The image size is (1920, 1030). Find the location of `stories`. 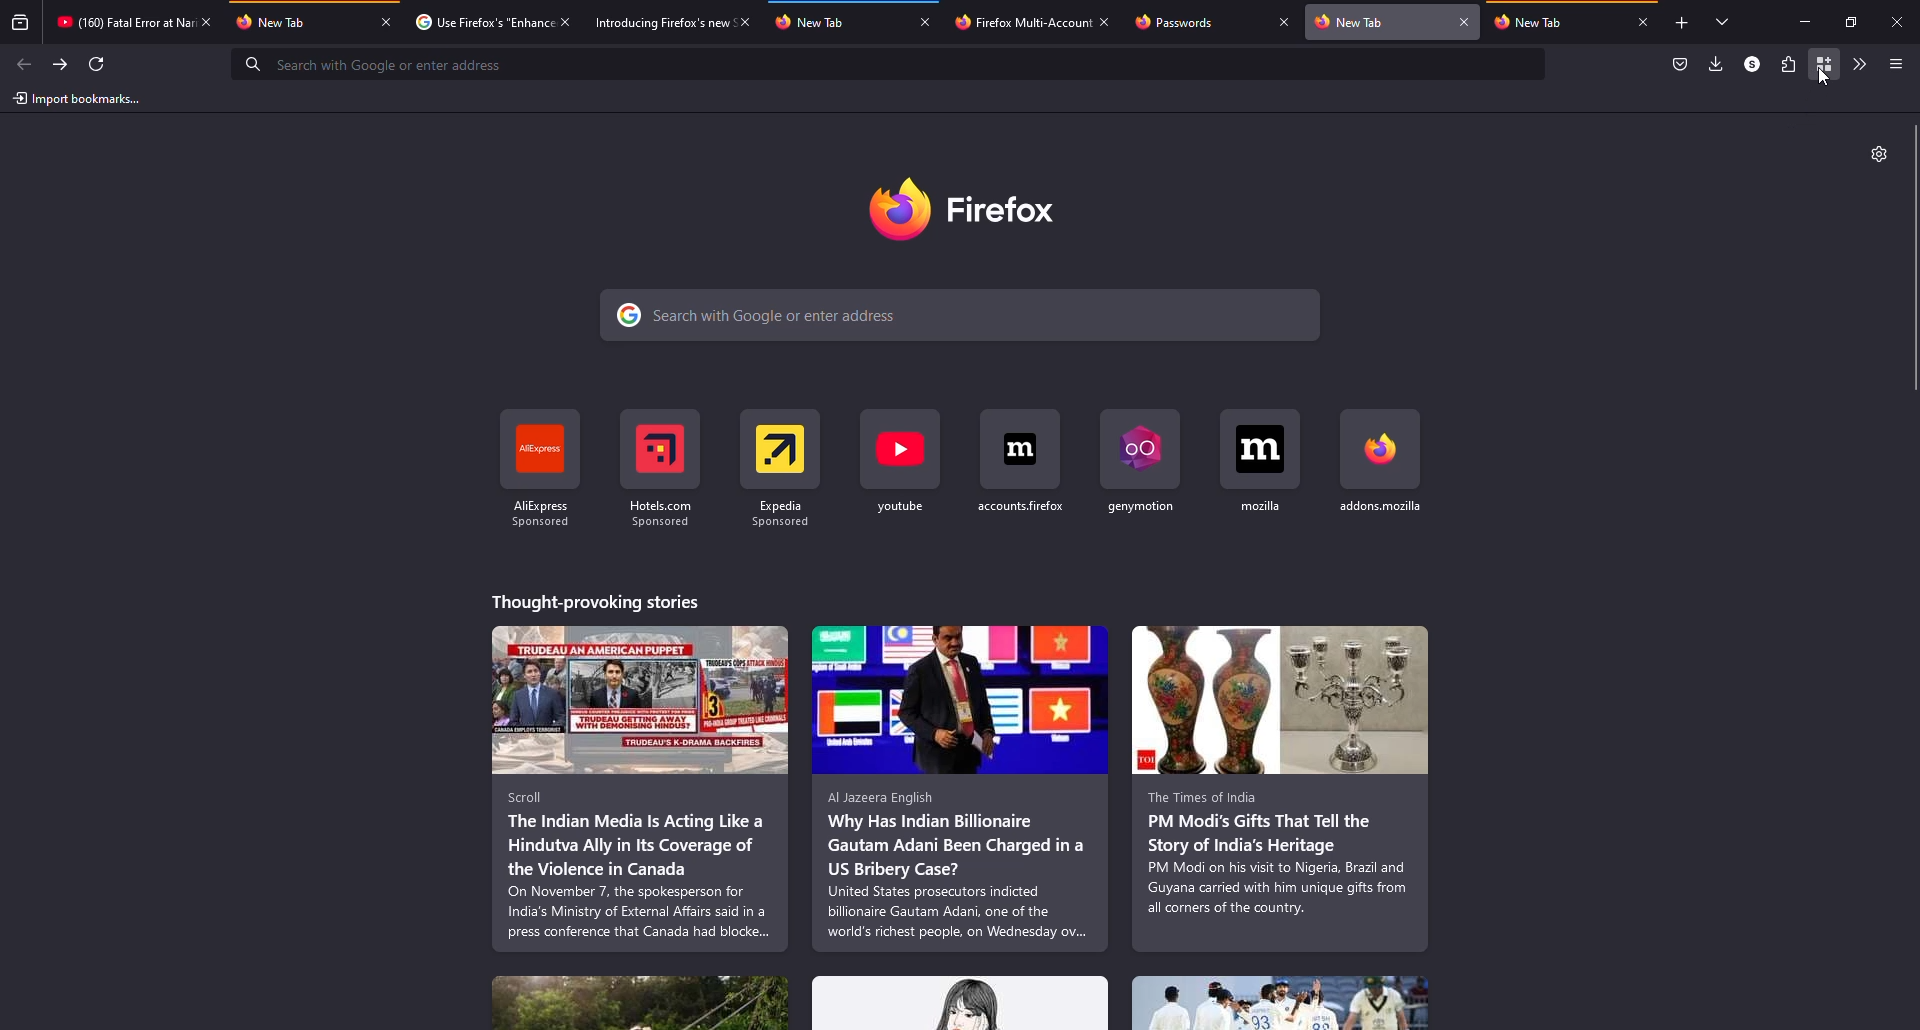

stories is located at coordinates (961, 1003).